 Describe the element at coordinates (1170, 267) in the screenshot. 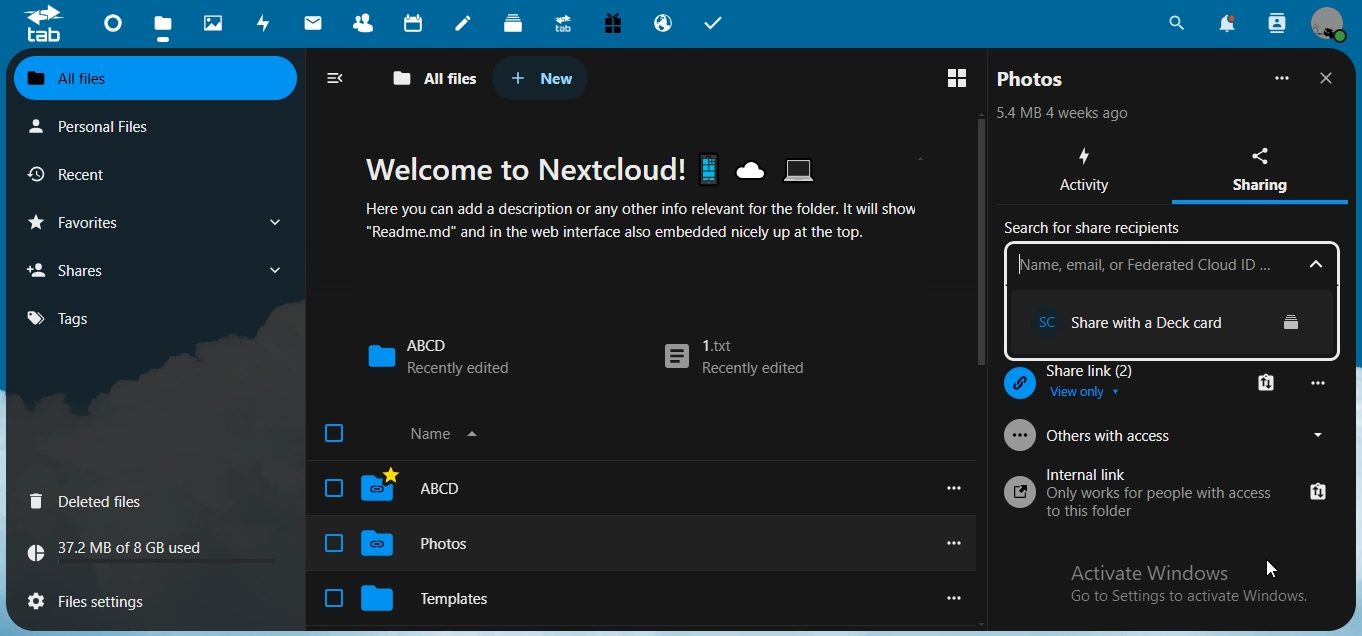

I see `Name, email or Federated Cloud ID ...` at that location.